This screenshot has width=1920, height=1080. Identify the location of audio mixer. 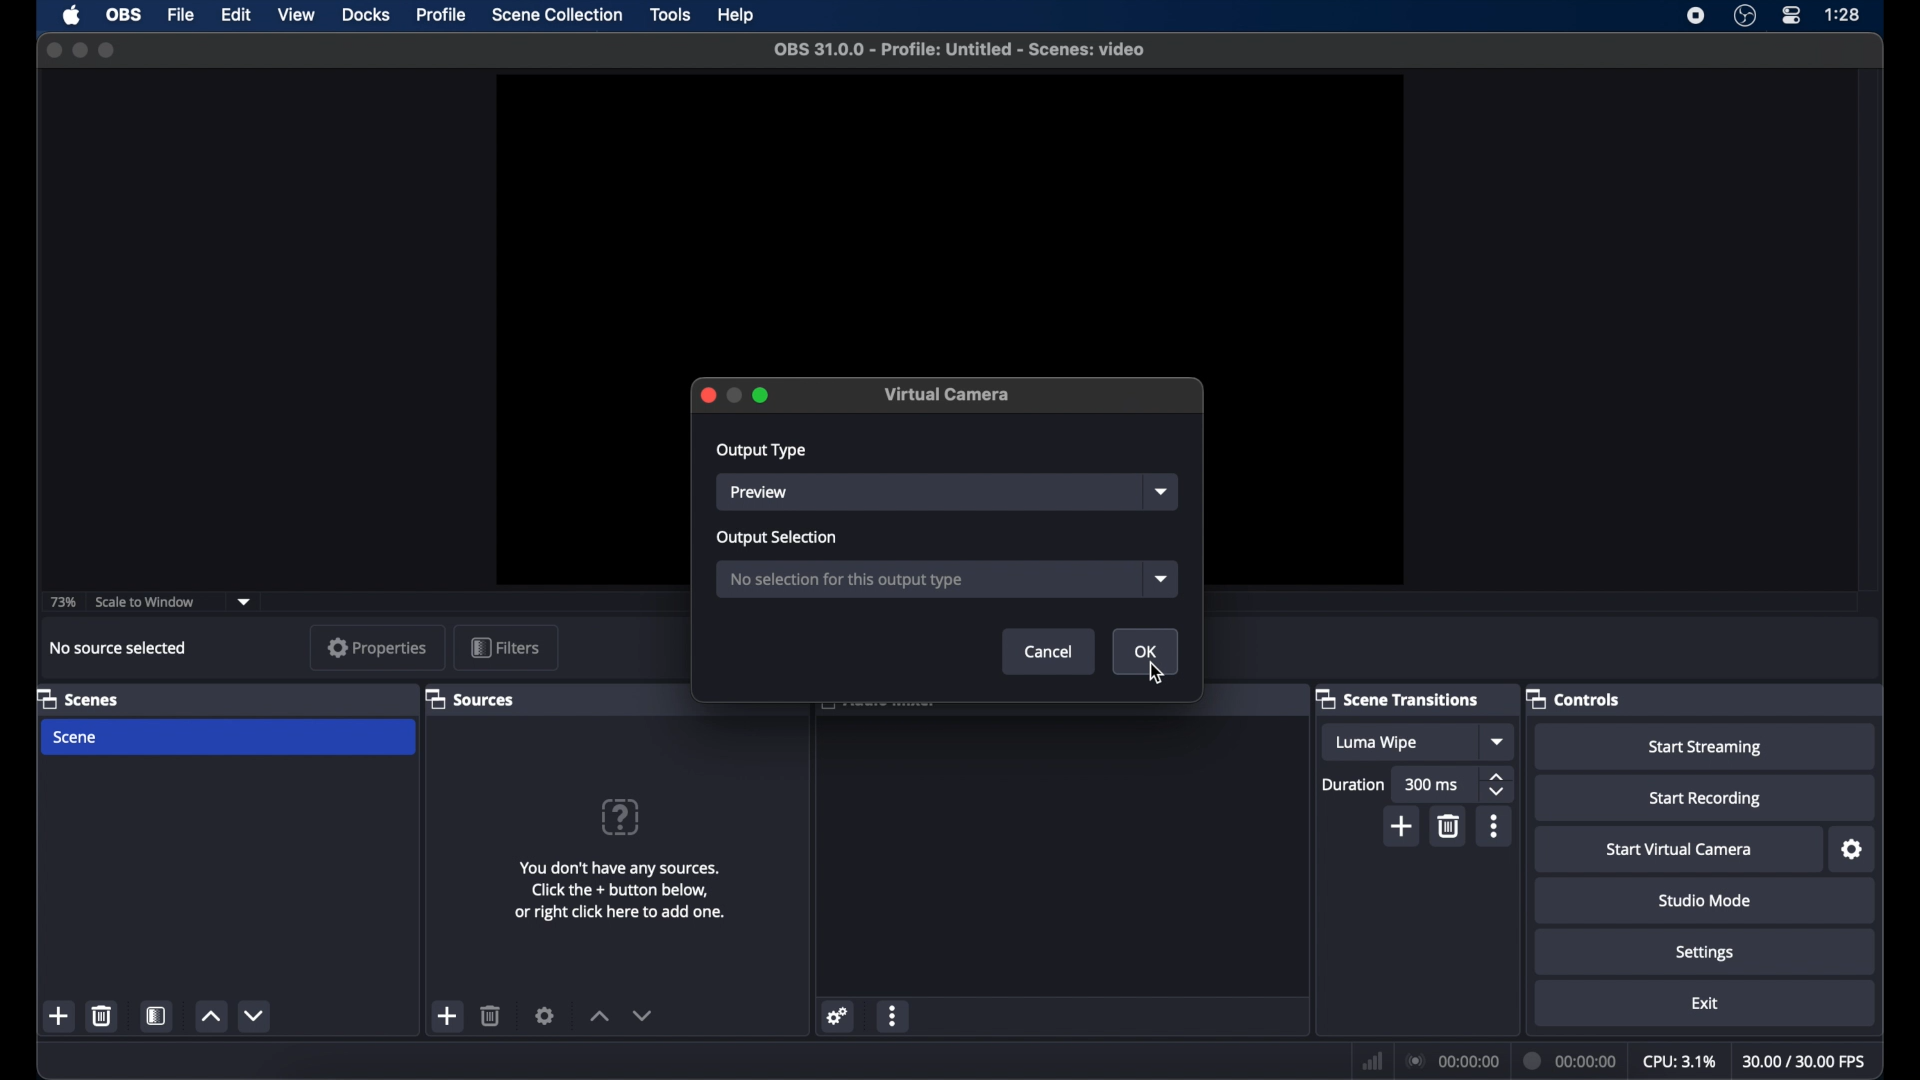
(879, 708).